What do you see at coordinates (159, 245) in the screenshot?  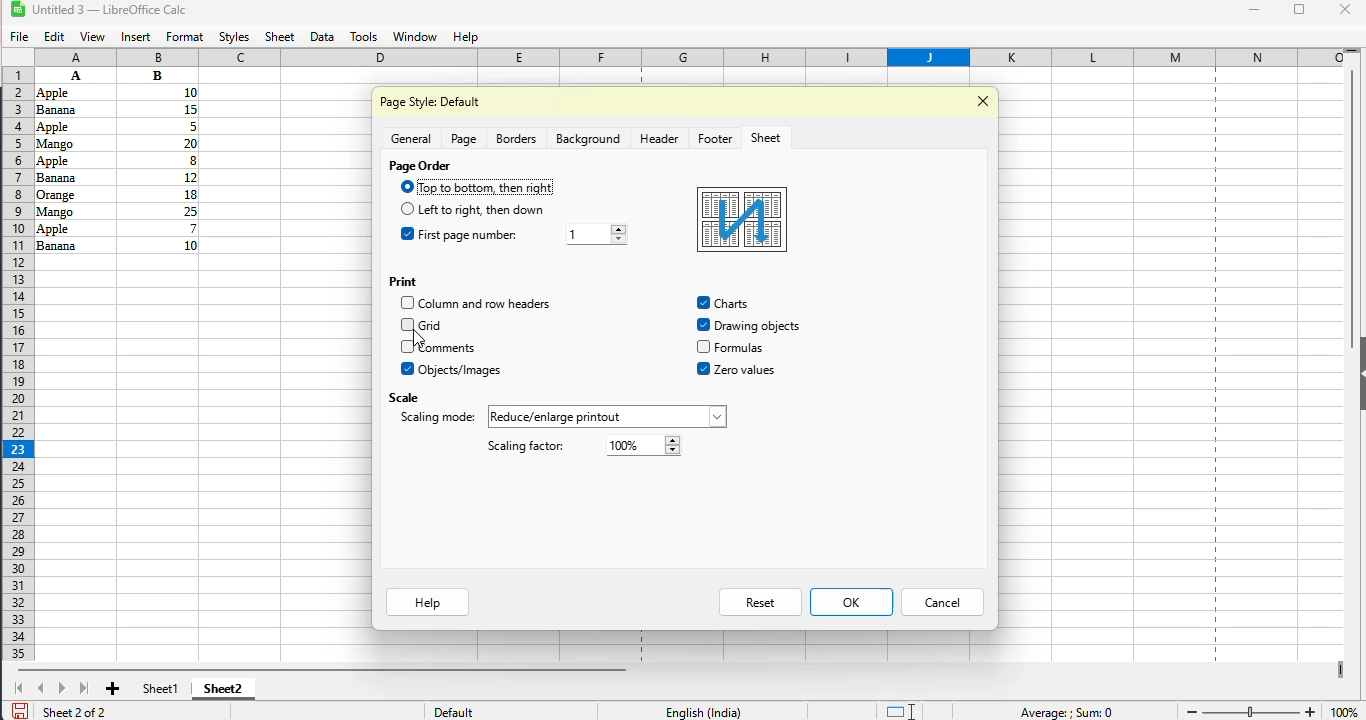 I see `` at bounding box center [159, 245].